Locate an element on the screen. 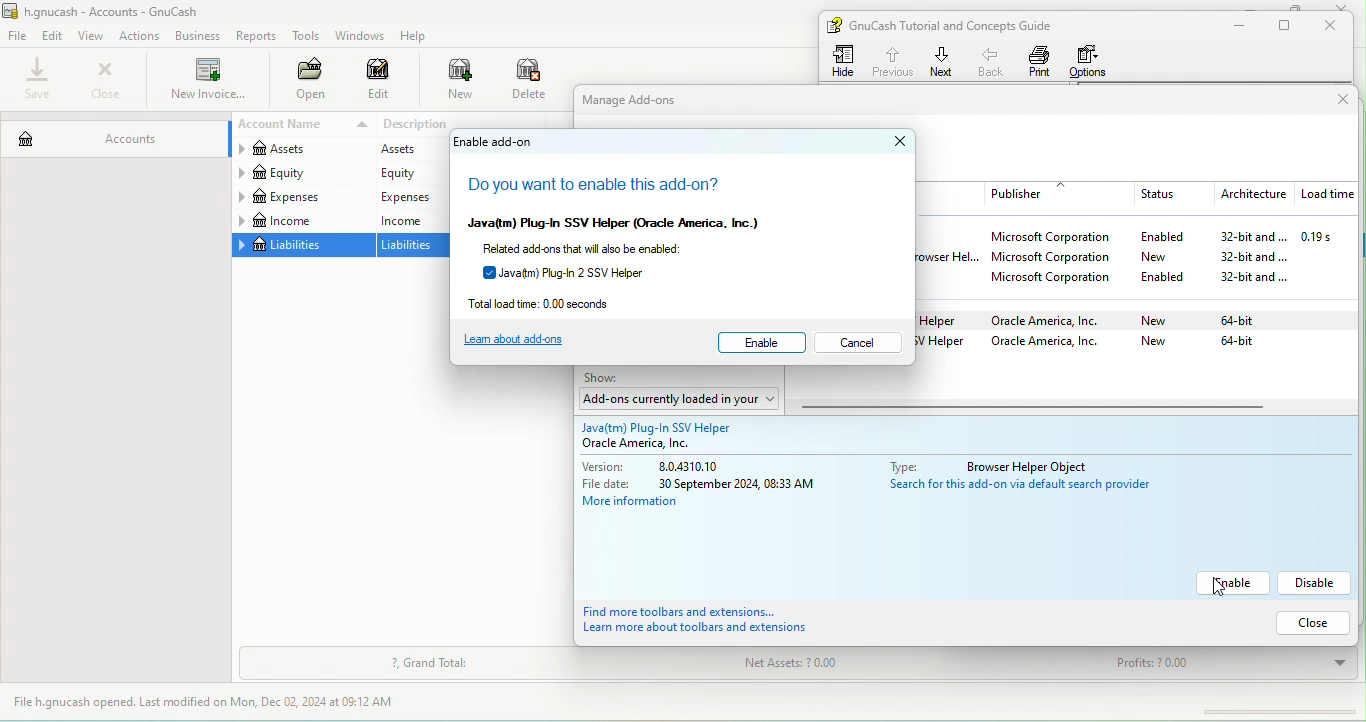 The height and width of the screenshot is (722, 1366). java (tm)plug ln-2 ssv helper is located at coordinates (943, 344).